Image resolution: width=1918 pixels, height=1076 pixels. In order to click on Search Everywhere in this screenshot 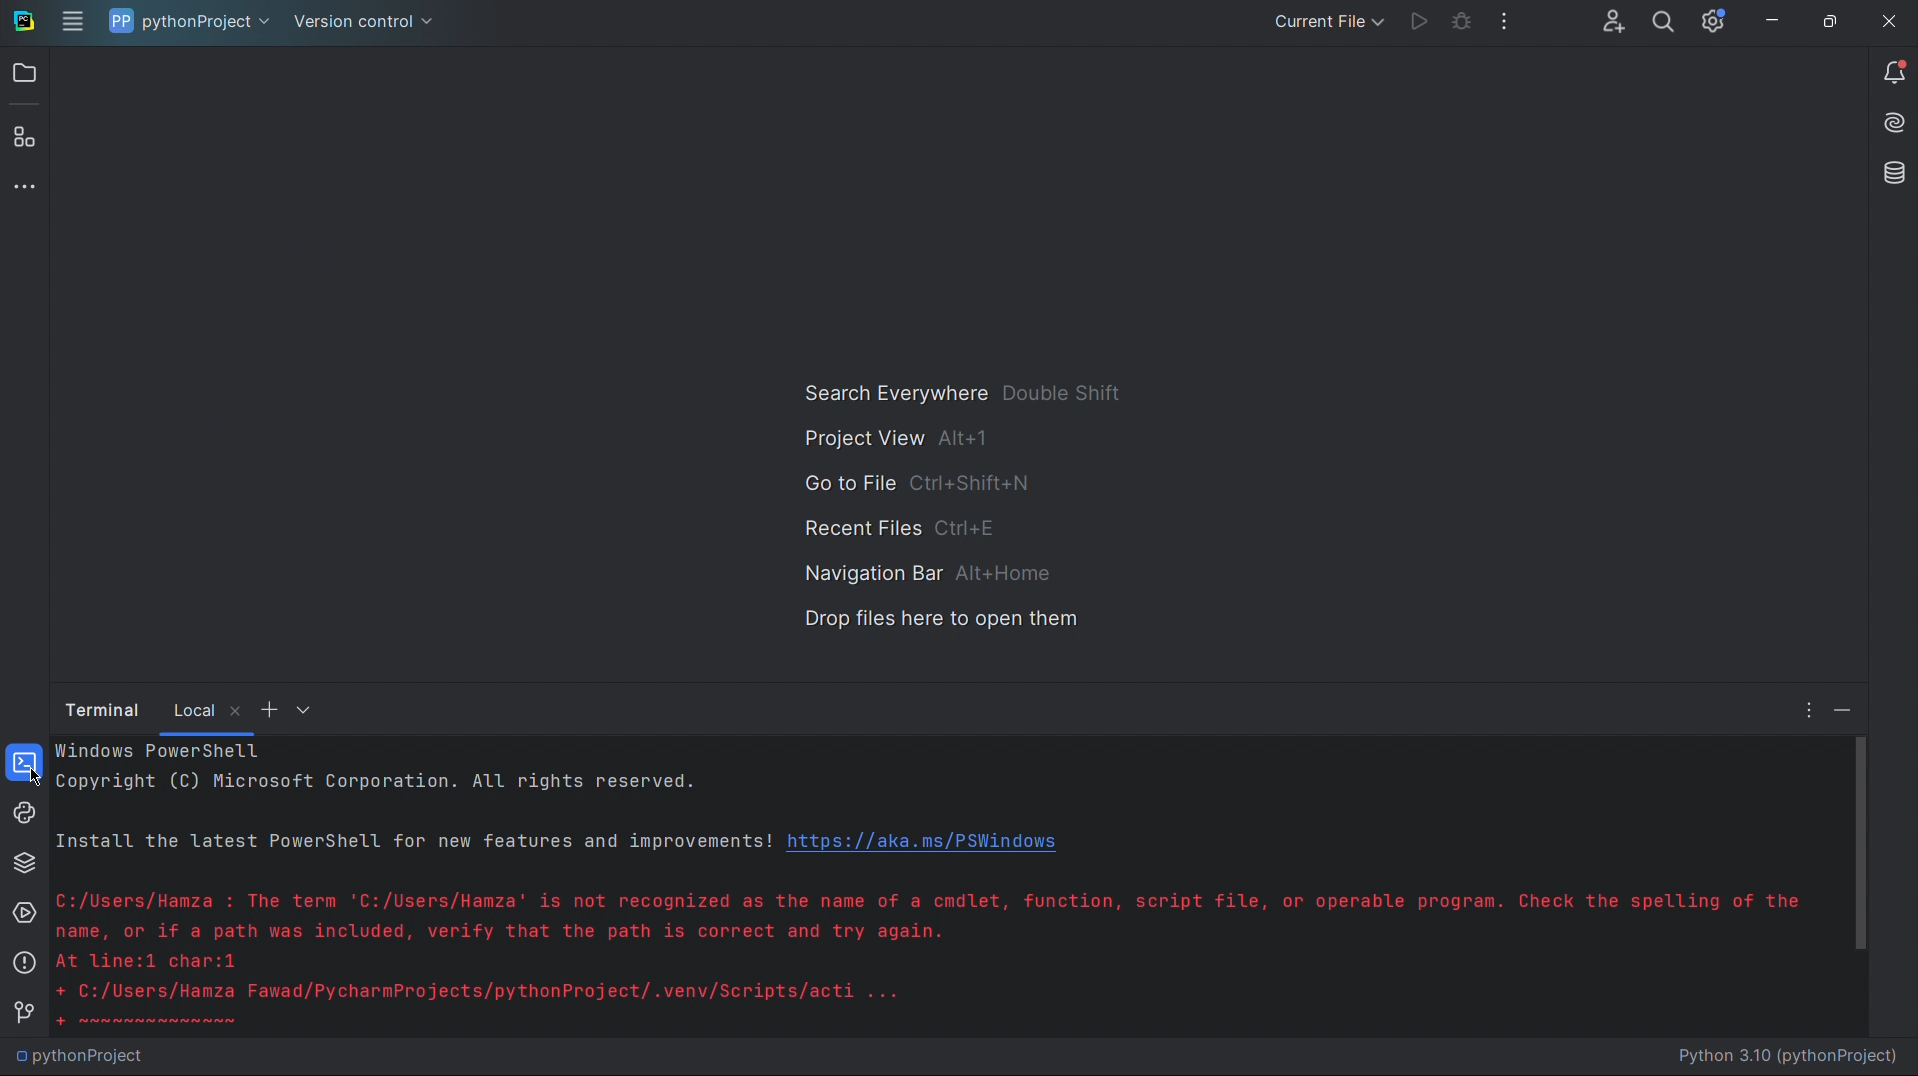, I will do `click(966, 387)`.